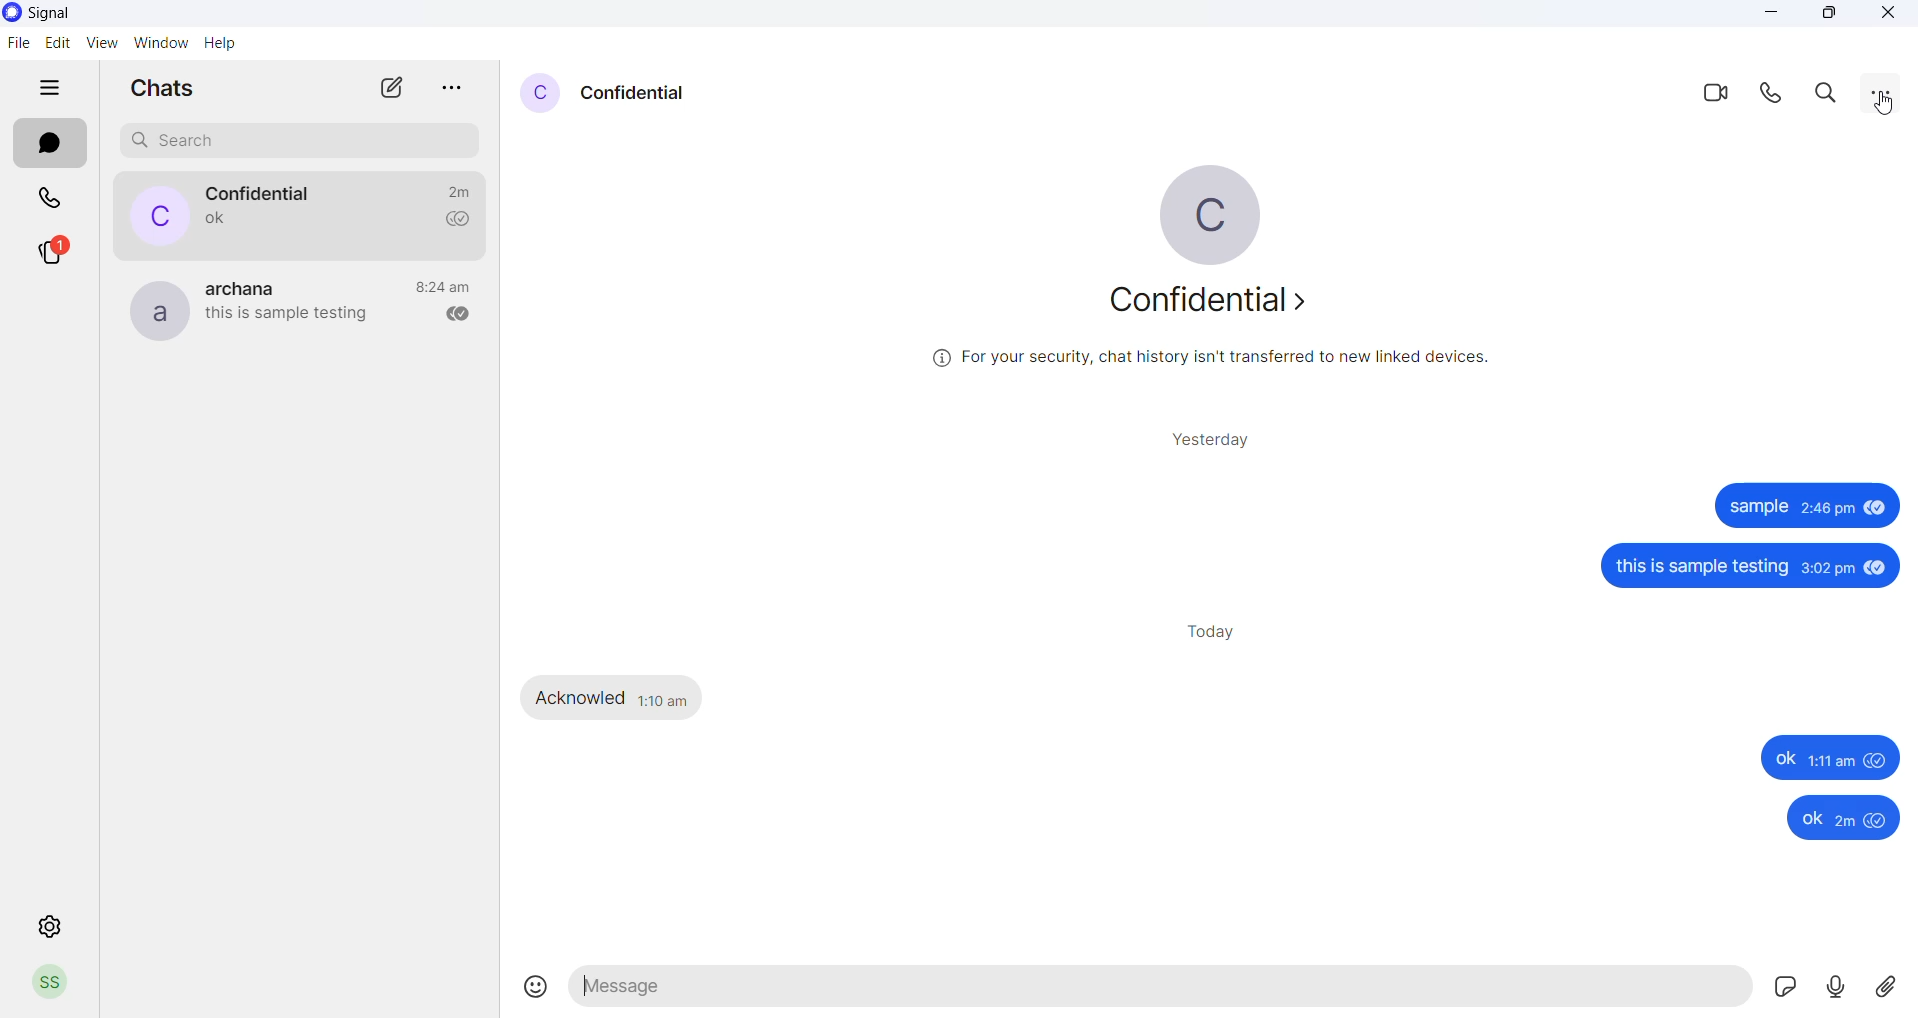  What do you see at coordinates (207, 223) in the screenshot?
I see `last message` at bounding box center [207, 223].